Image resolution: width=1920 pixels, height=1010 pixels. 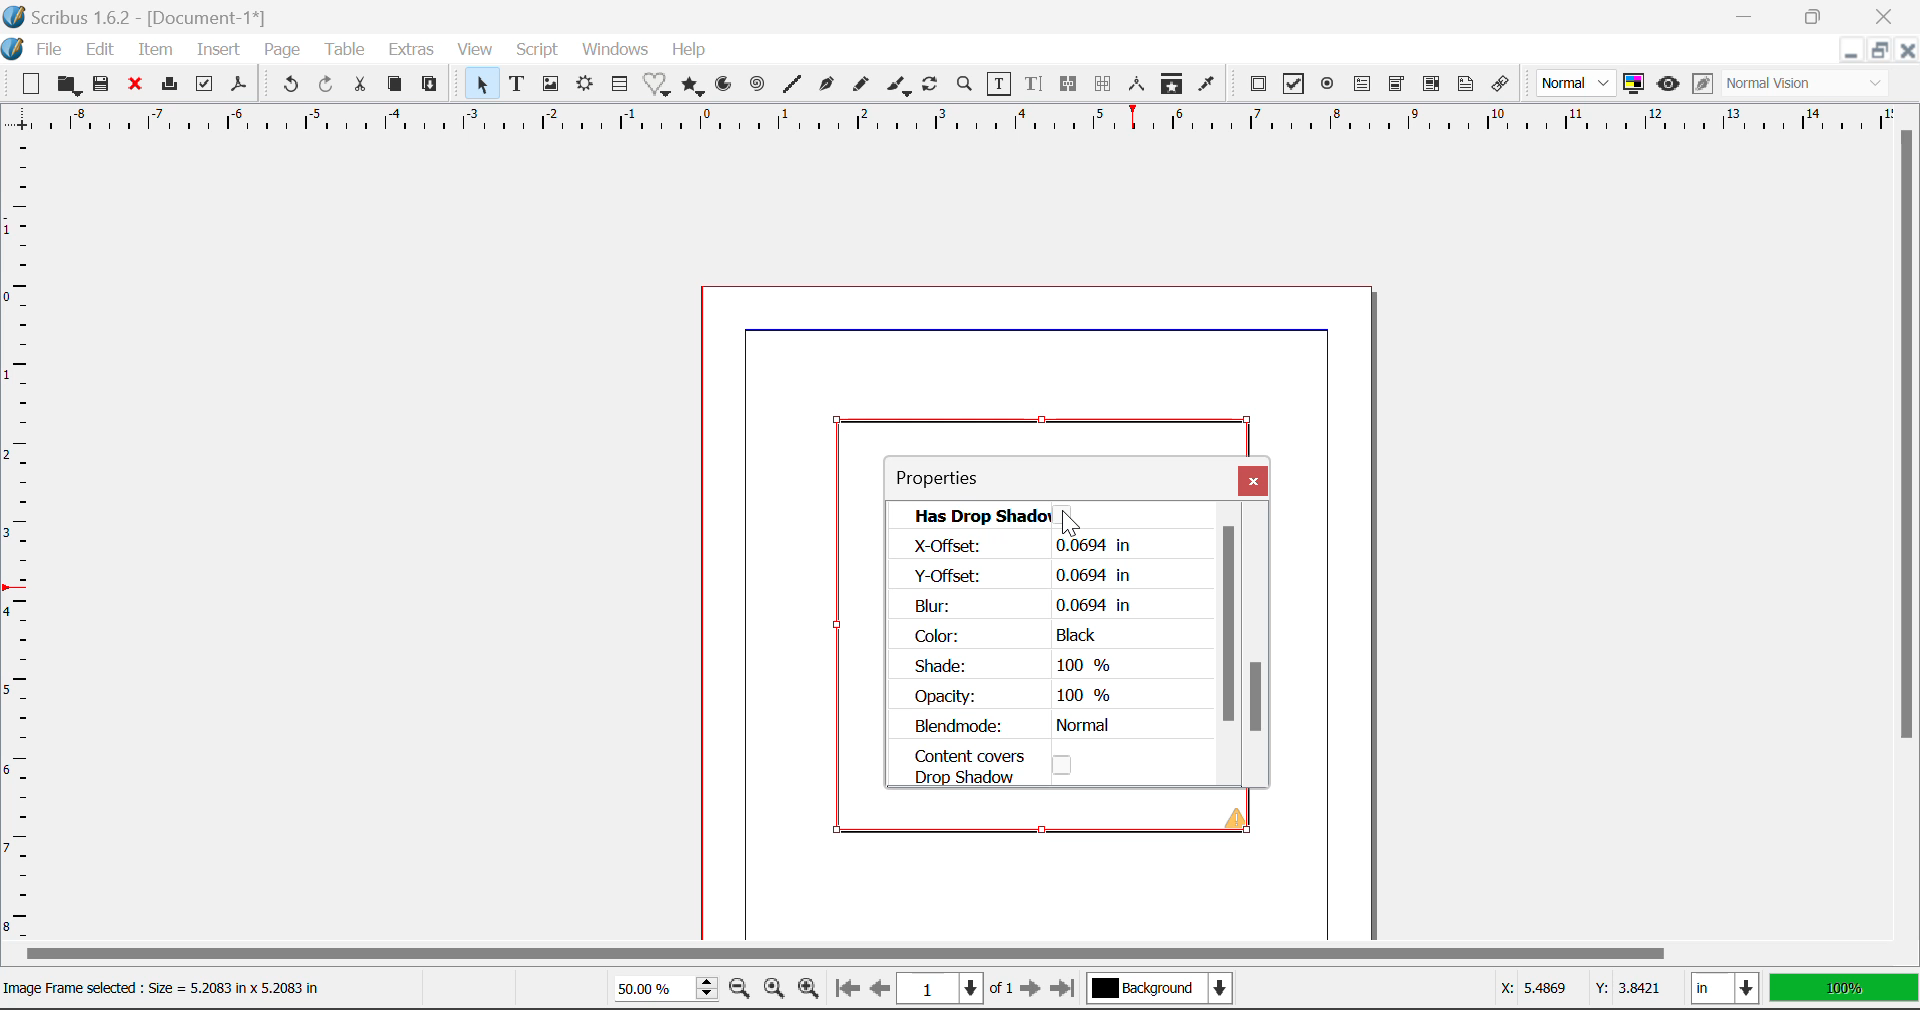 What do you see at coordinates (864, 89) in the screenshot?
I see `Freehand Line` at bounding box center [864, 89].